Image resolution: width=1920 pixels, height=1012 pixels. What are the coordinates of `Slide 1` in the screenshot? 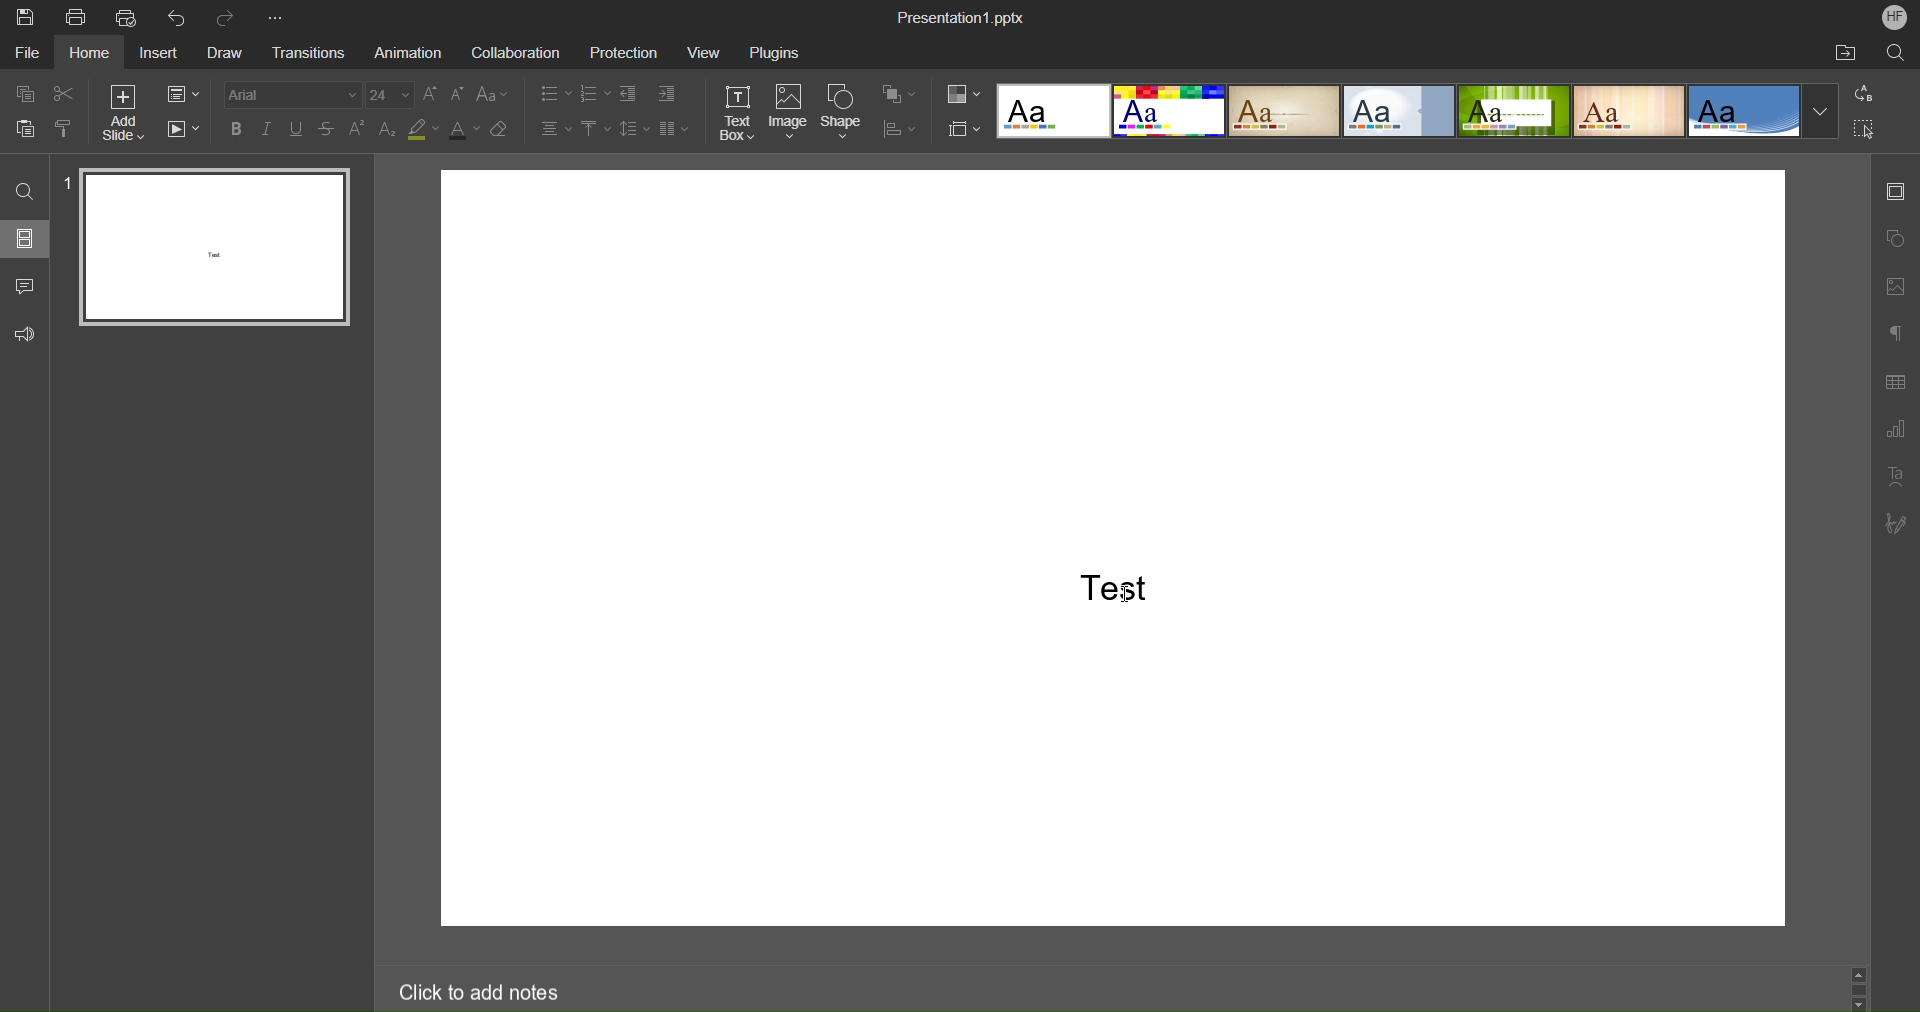 It's located at (210, 246).